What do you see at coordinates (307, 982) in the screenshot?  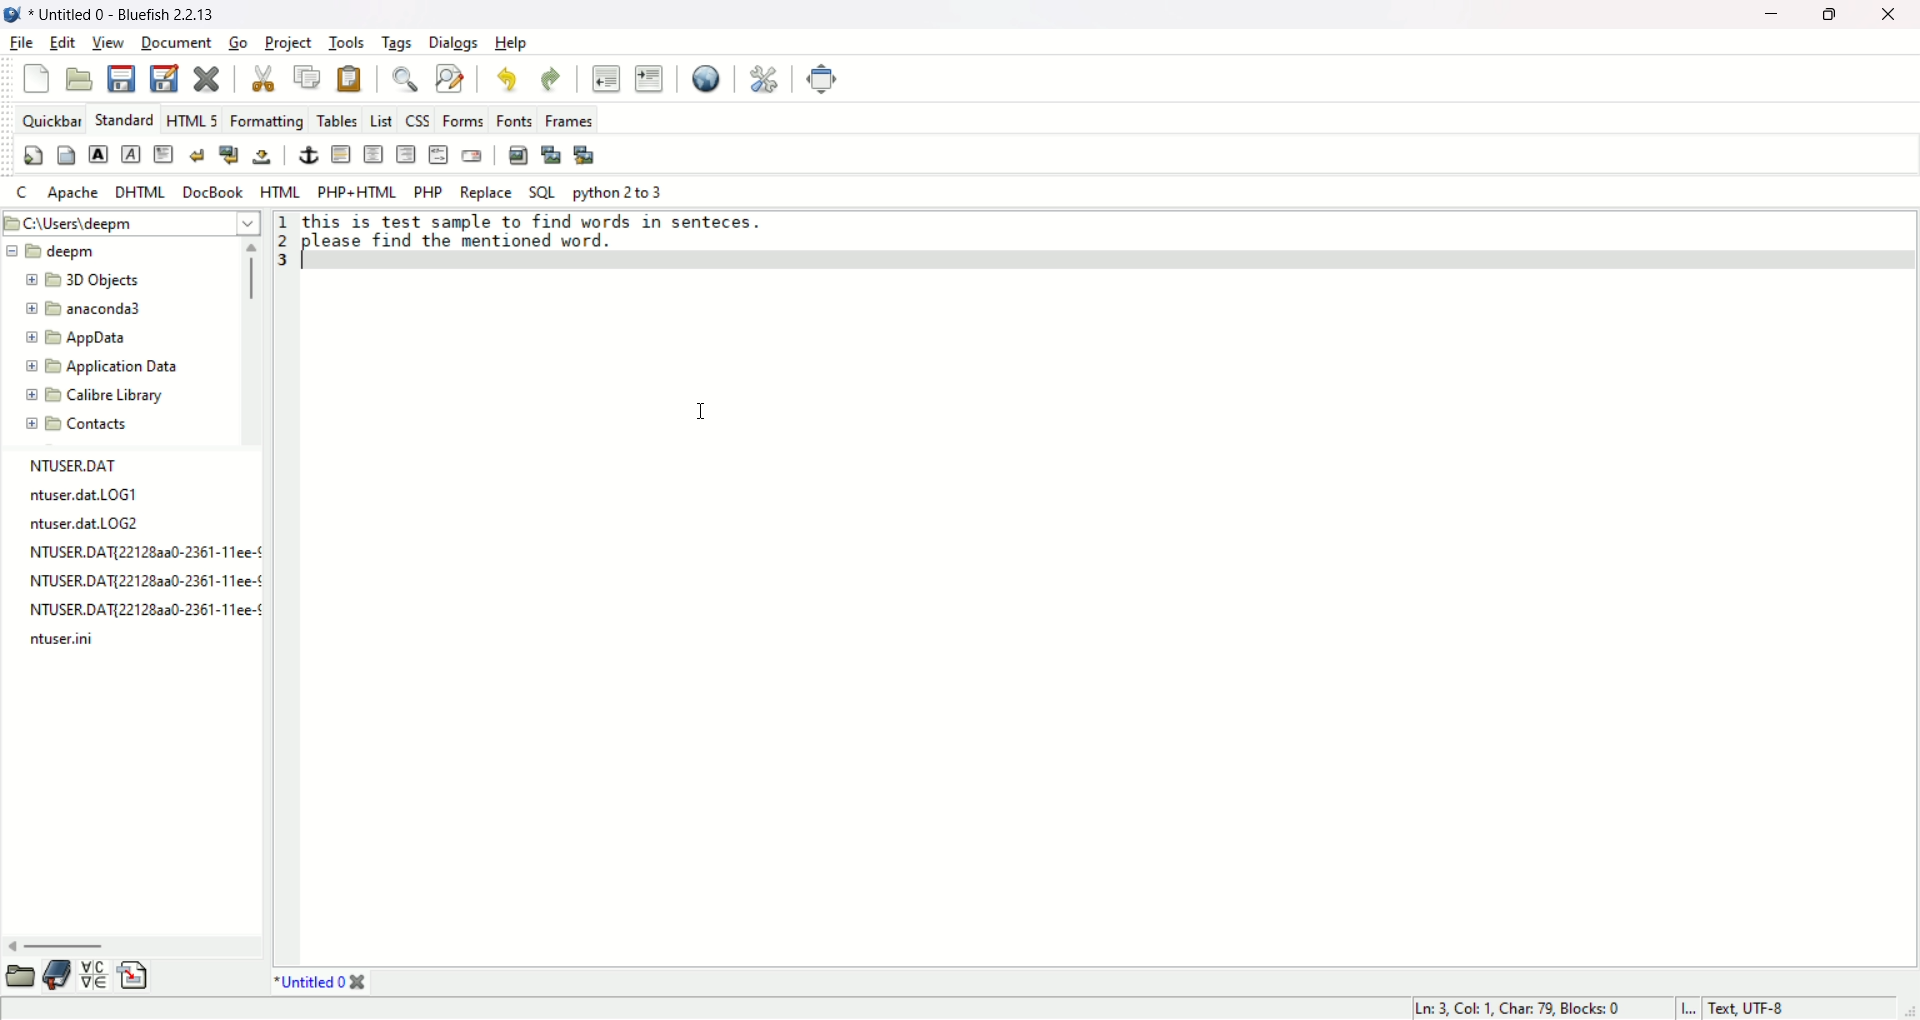 I see `current tab` at bounding box center [307, 982].